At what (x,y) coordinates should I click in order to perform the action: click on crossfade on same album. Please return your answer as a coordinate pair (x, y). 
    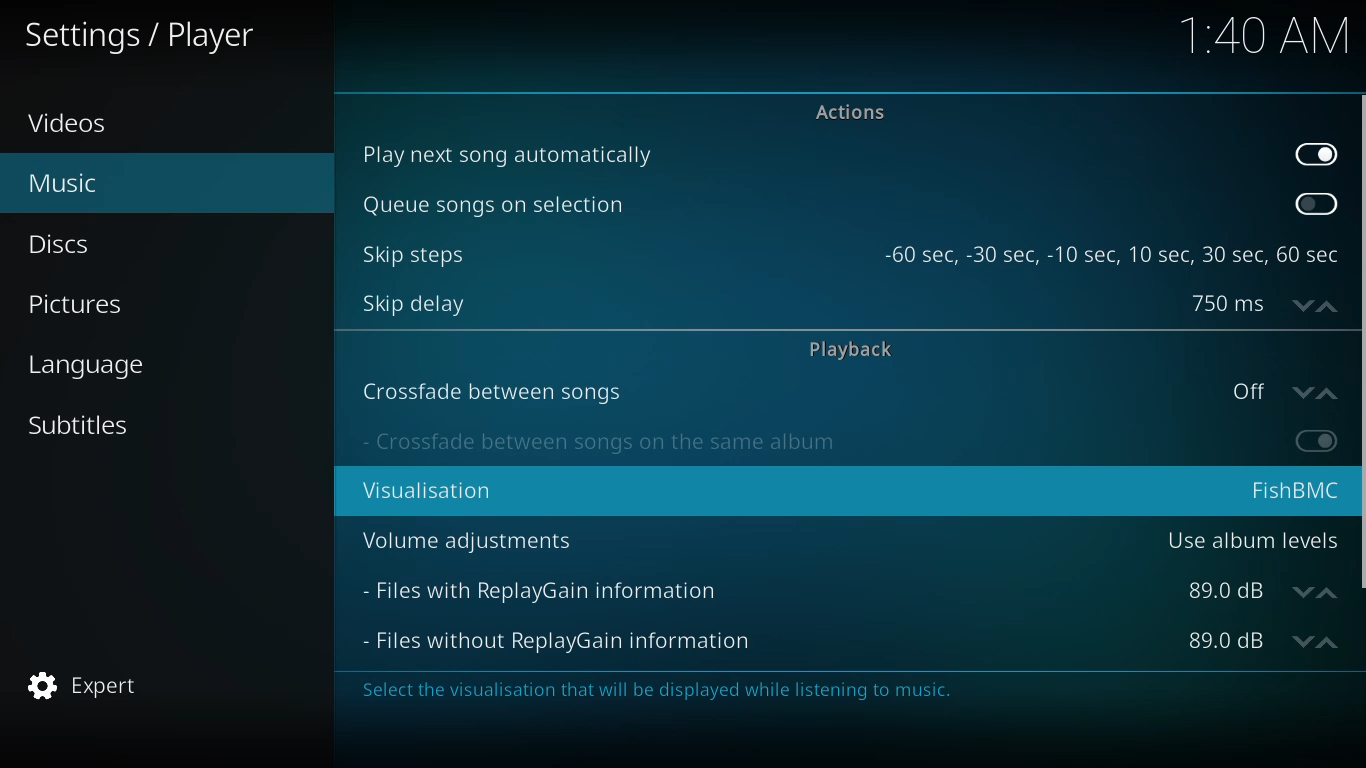
    Looking at the image, I should click on (603, 441).